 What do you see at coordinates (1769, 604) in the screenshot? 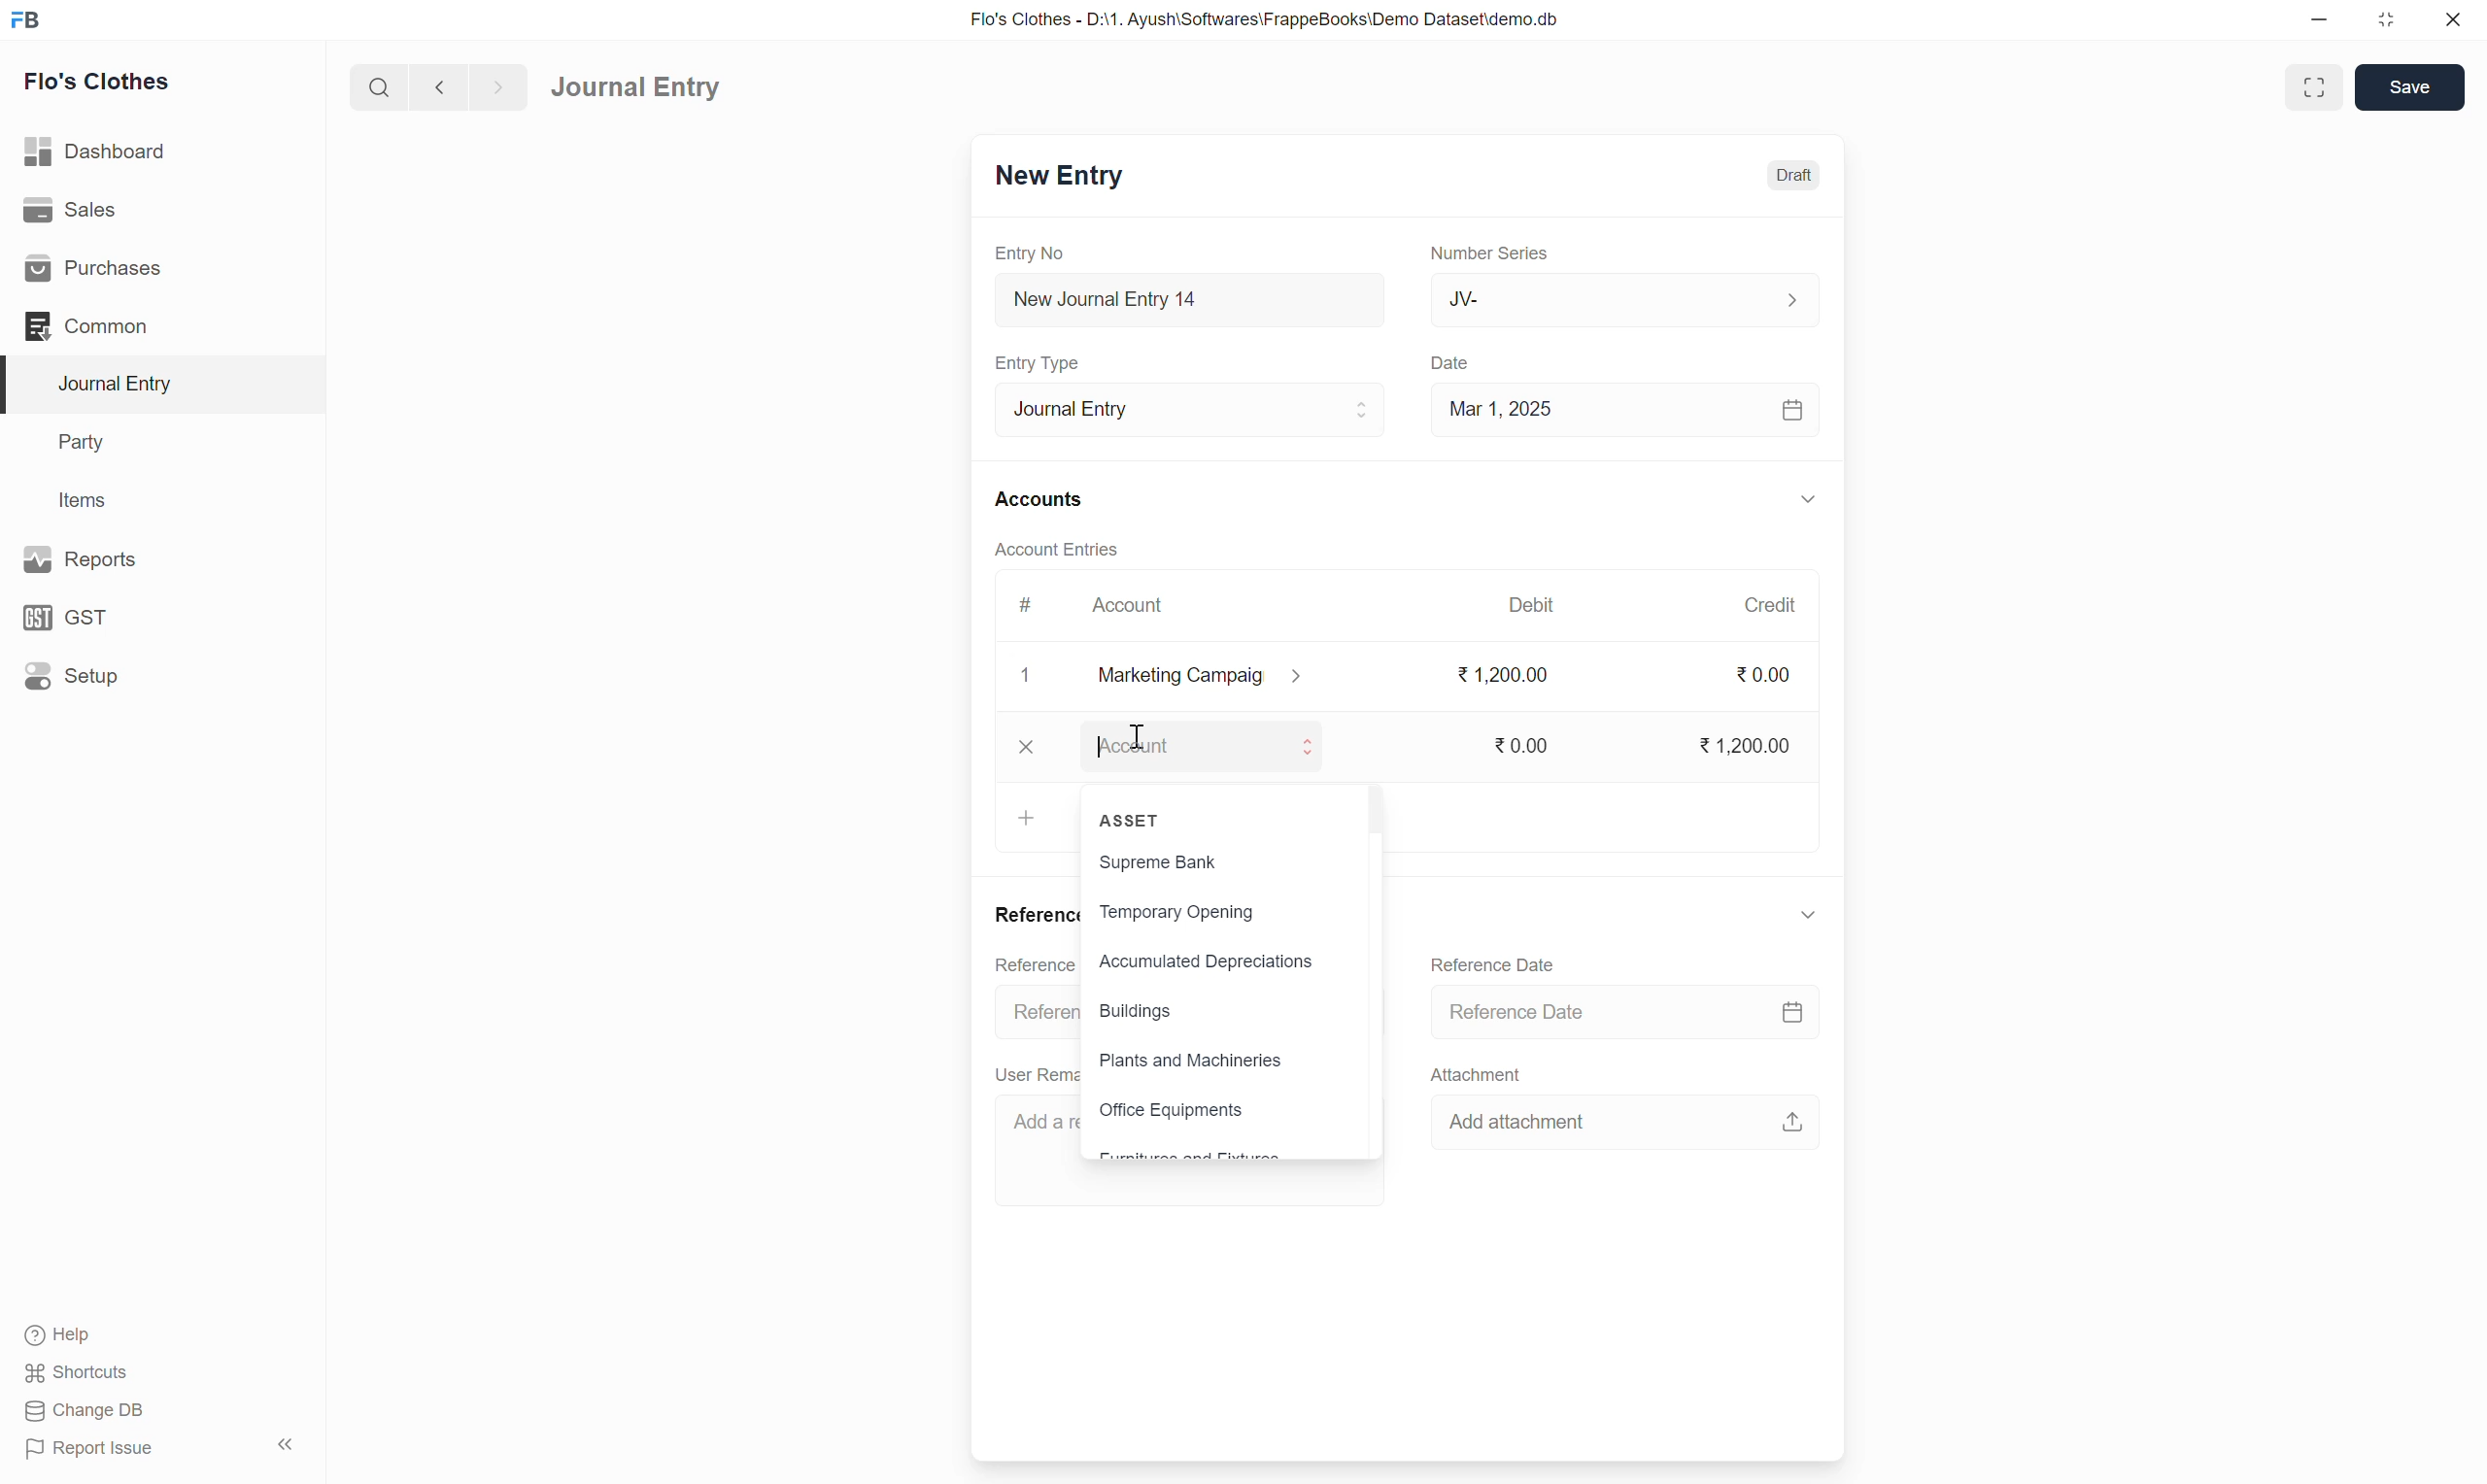
I see `Credit` at bounding box center [1769, 604].